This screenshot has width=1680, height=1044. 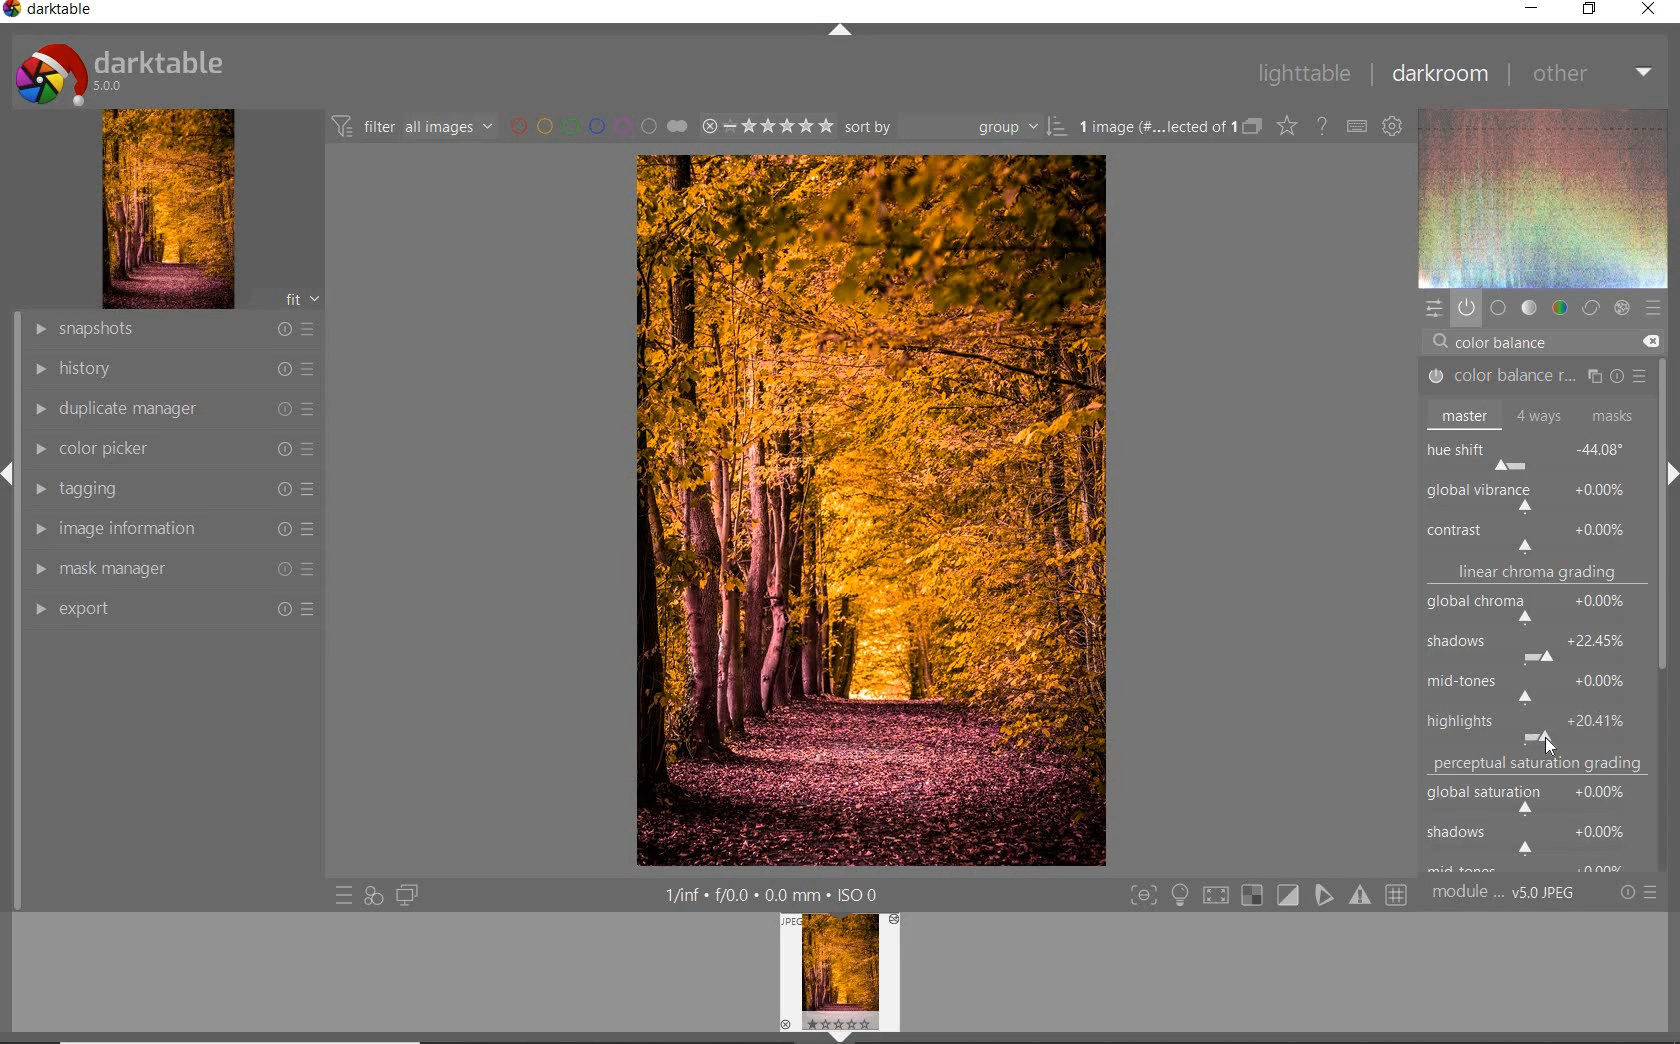 What do you see at coordinates (1538, 611) in the screenshot?
I see `global chroma` at bounding box center [1538, 611].